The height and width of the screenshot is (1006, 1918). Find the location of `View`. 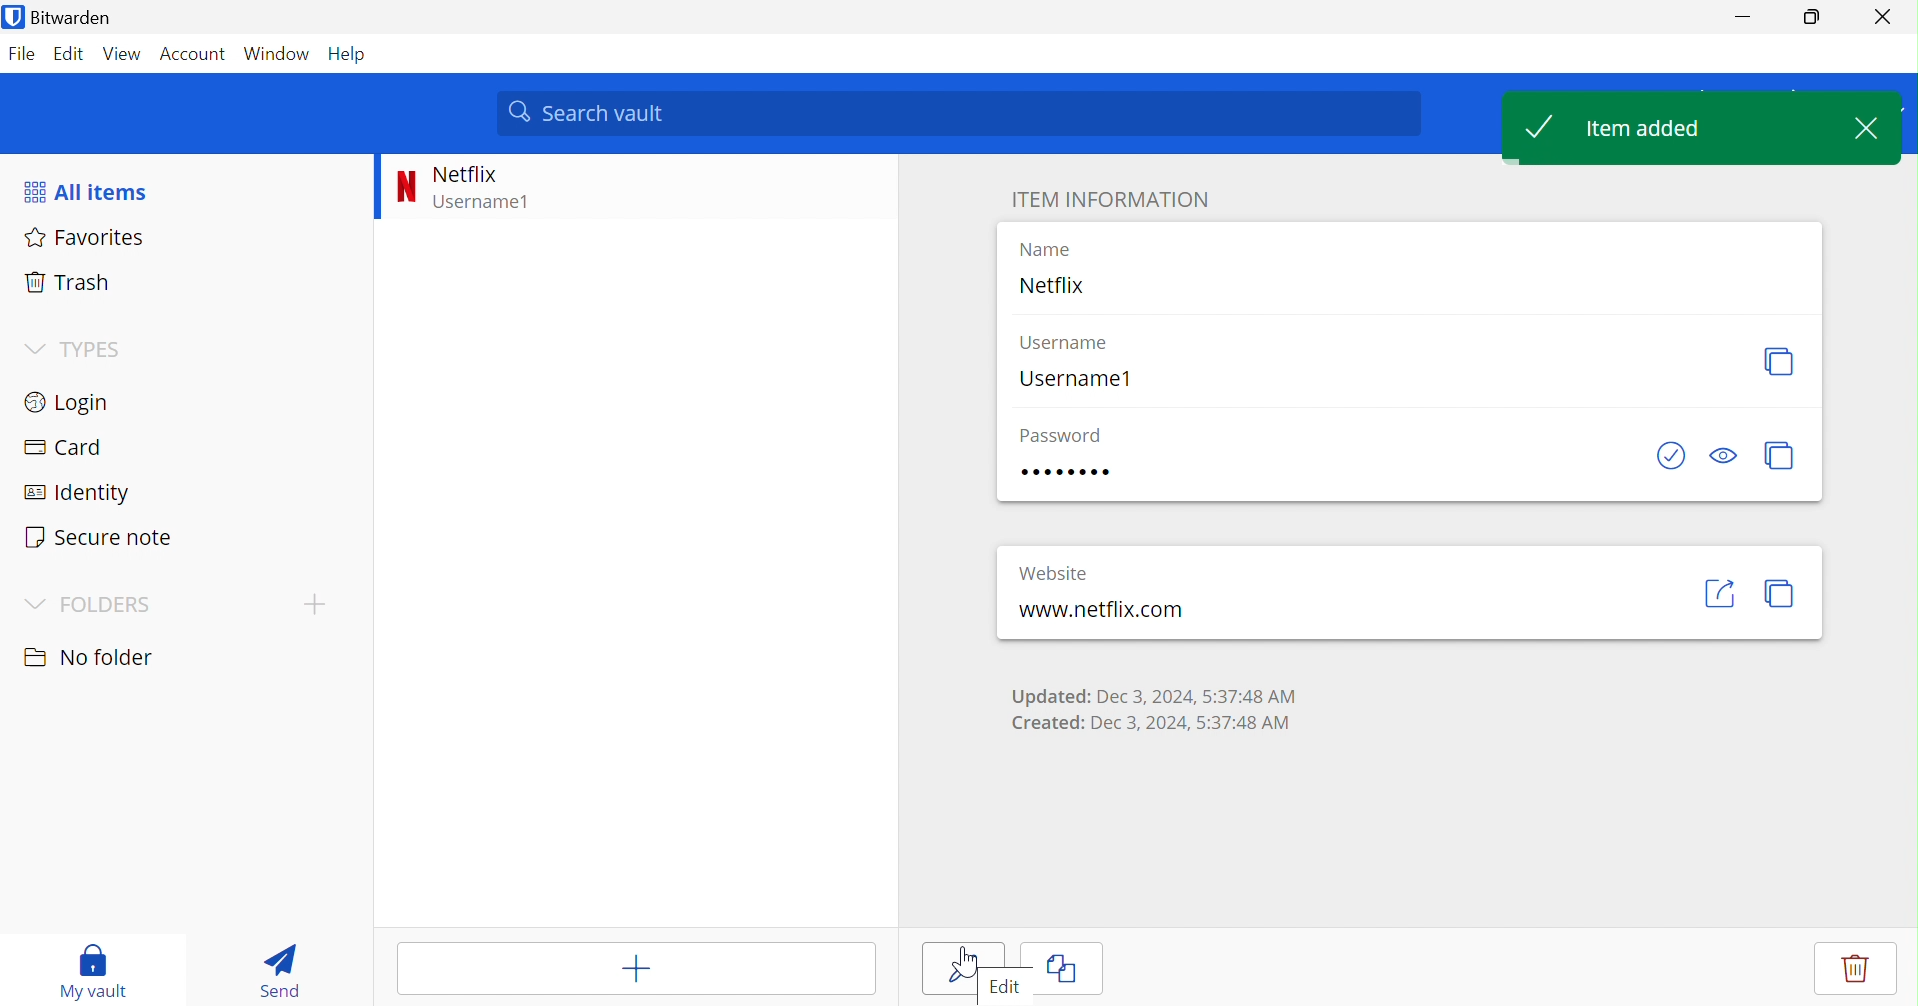

View is located at coordinates (122, 54).